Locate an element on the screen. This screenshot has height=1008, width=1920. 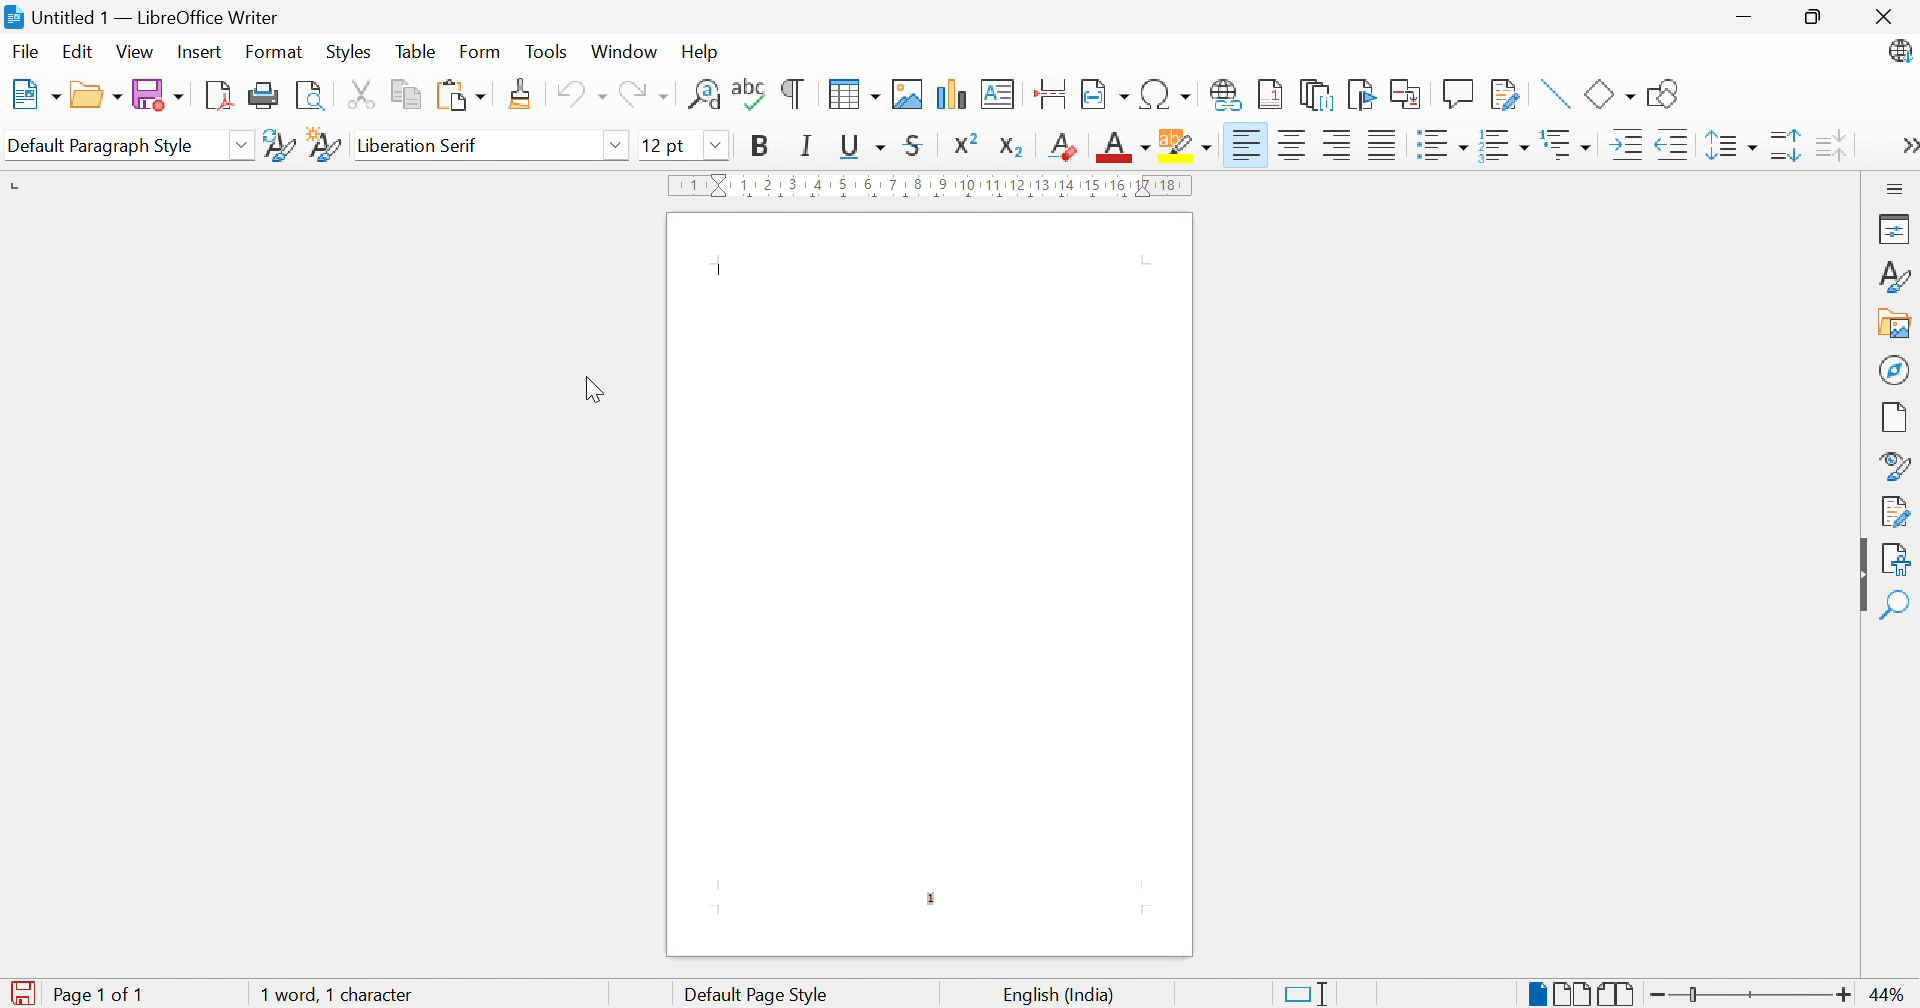
LibreOffice Update available. is located at coordinates (1898, 51).